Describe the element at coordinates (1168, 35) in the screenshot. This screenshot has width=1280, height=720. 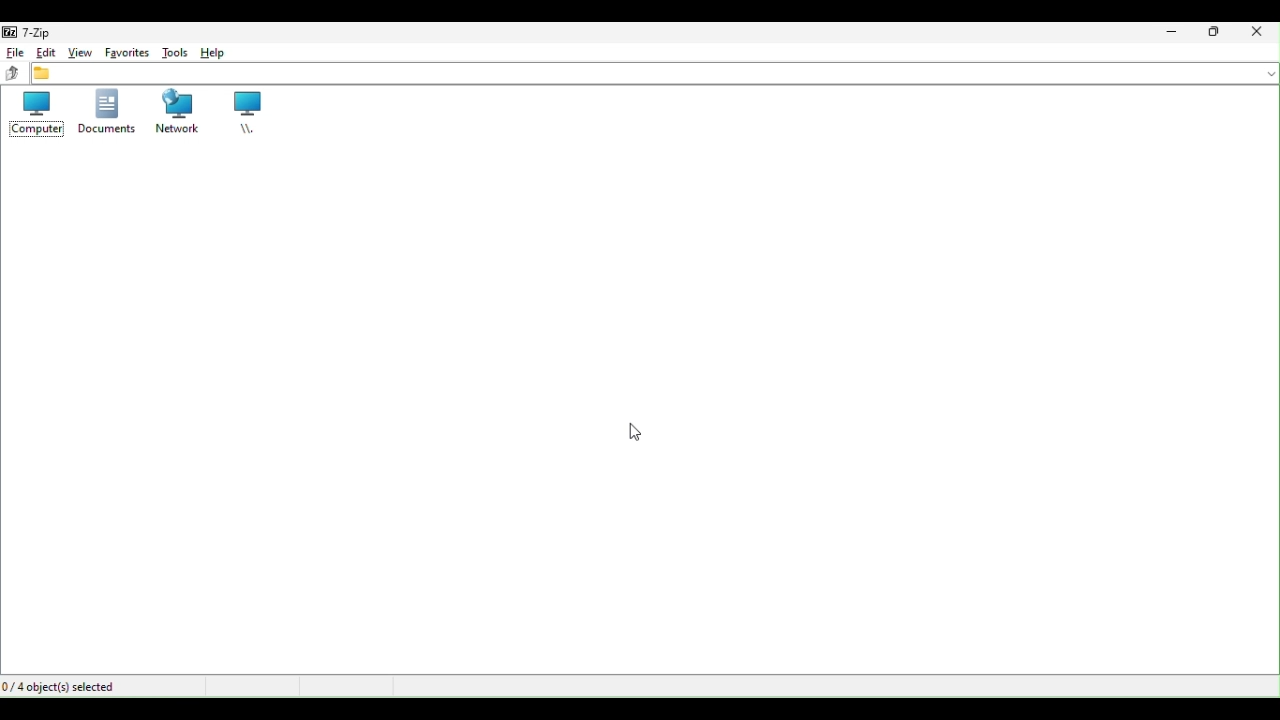
I see `Minimise` at that location.